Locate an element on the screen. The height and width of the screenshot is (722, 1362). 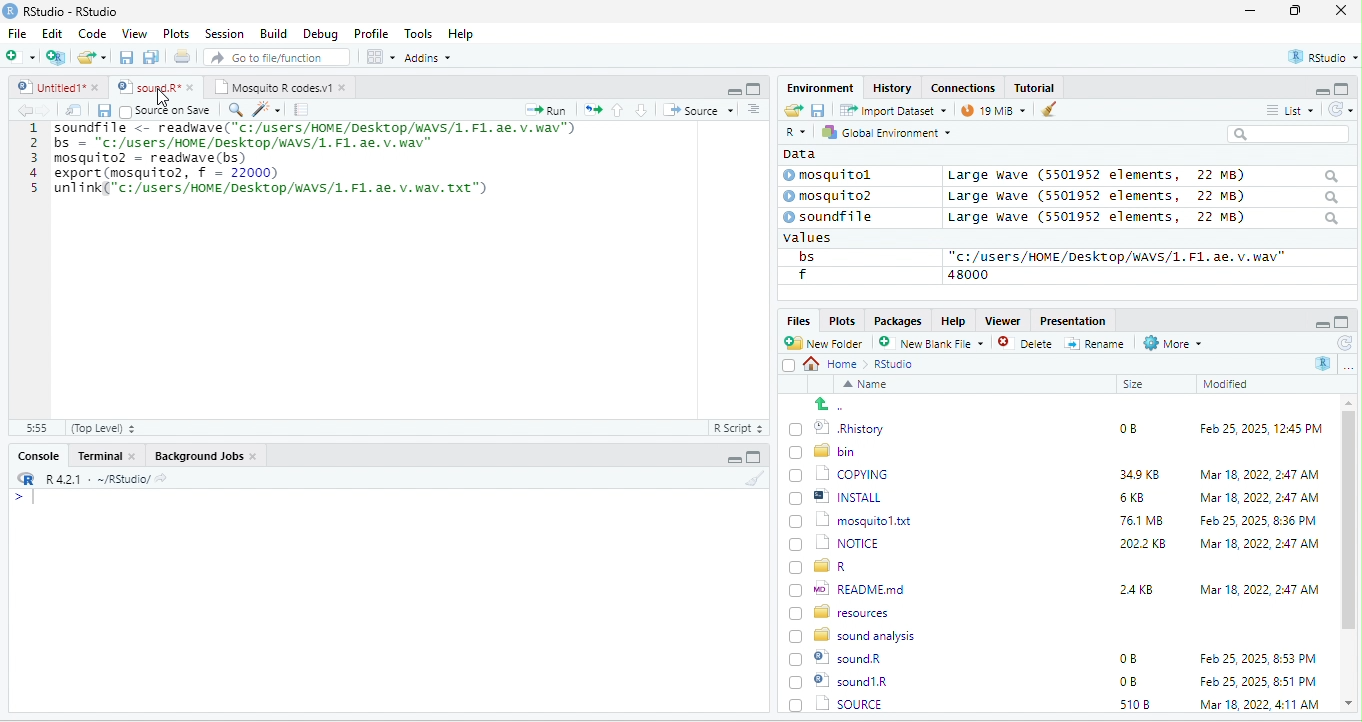
 Home is located at coordinates (836, 363).